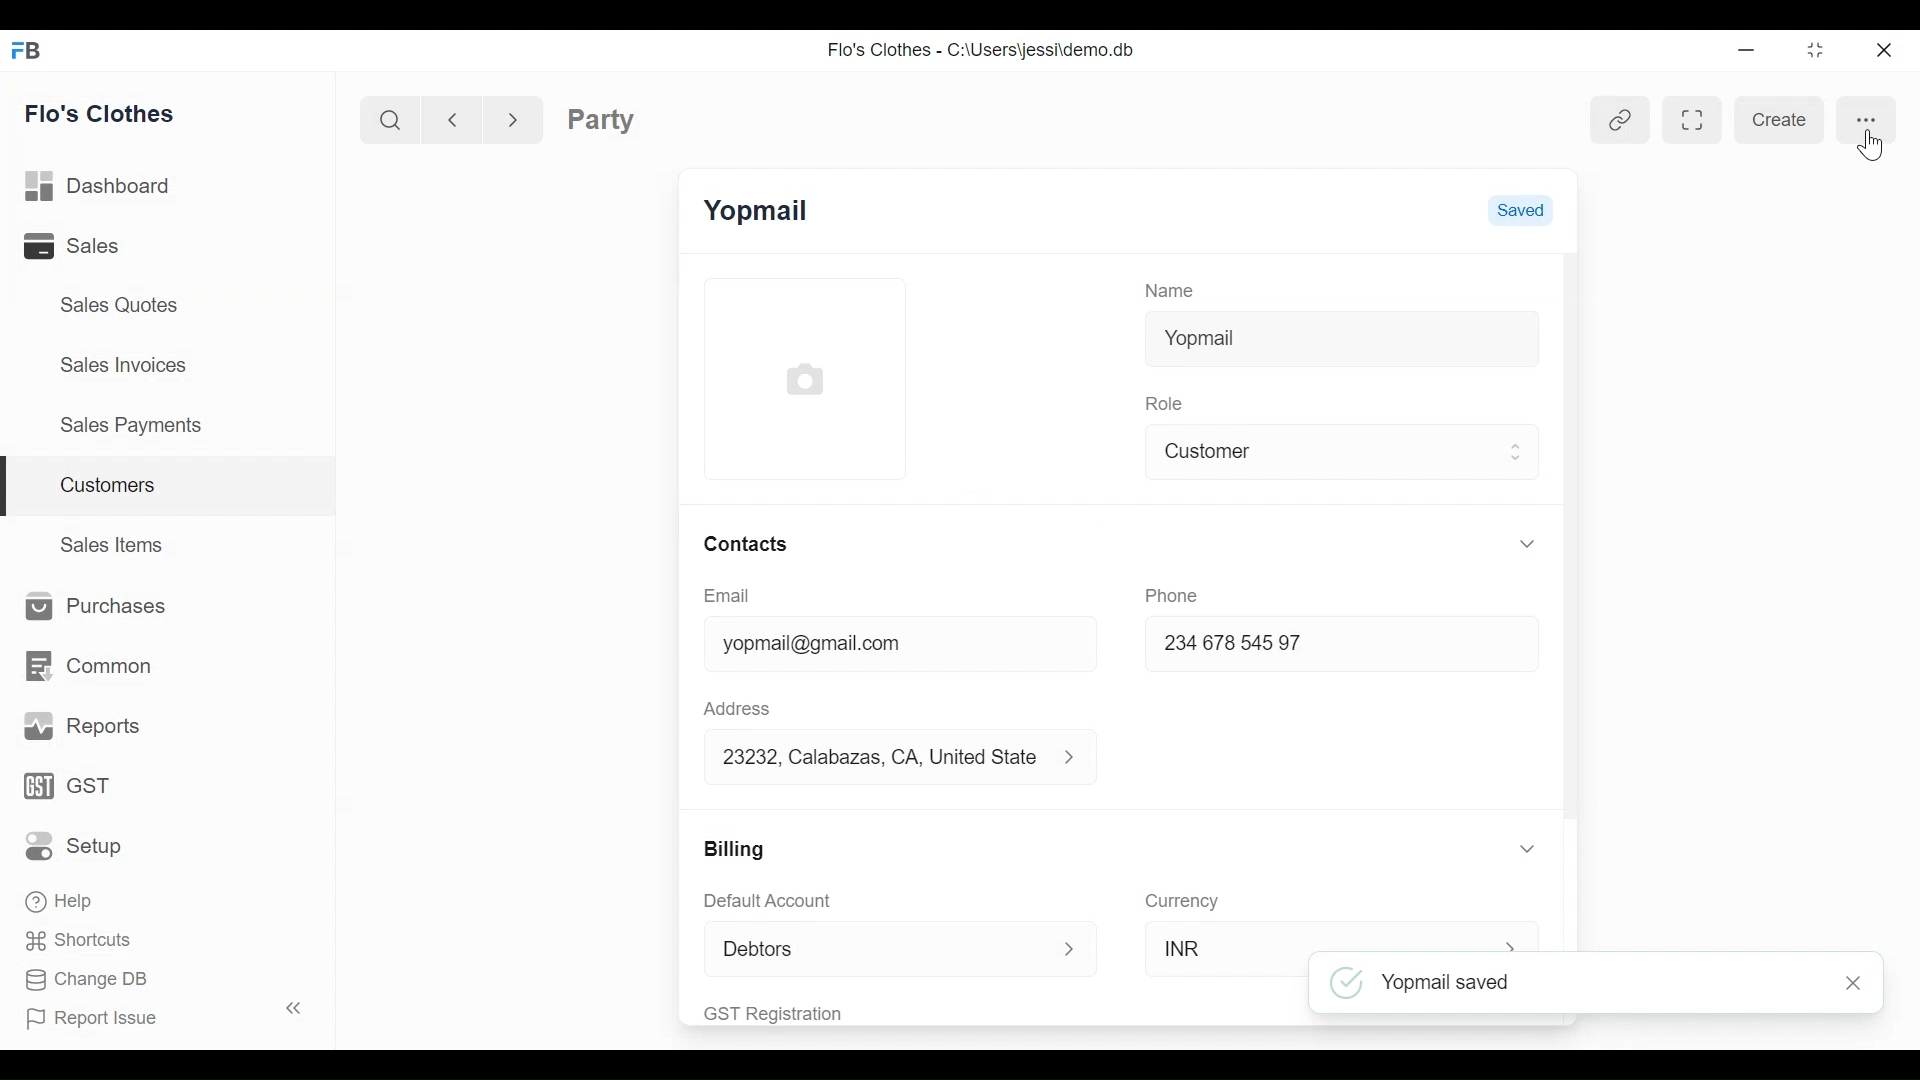 The height and width of the screenshot is (1080, 1920). Describe the element at coordinates (513, 117) in the screenshot. I see `Navigate Forward` at that location.